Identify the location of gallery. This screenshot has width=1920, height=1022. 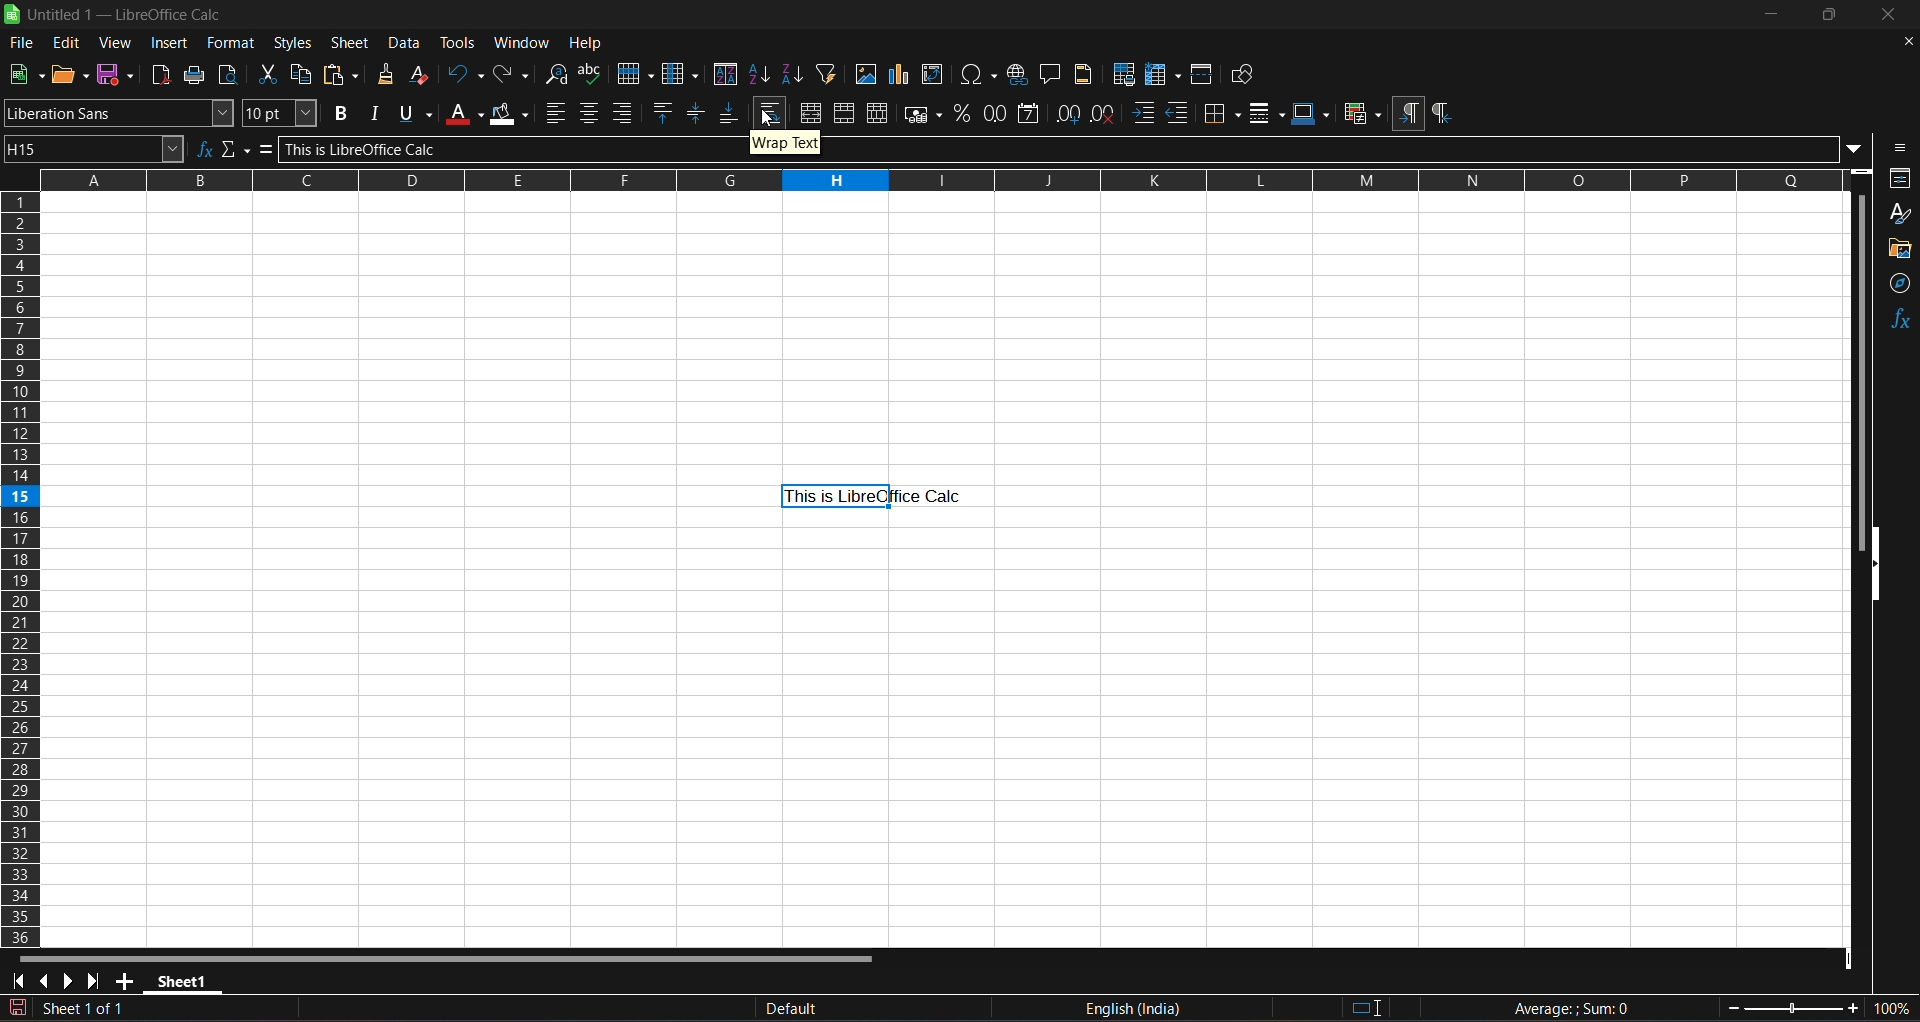
(1898, 248).